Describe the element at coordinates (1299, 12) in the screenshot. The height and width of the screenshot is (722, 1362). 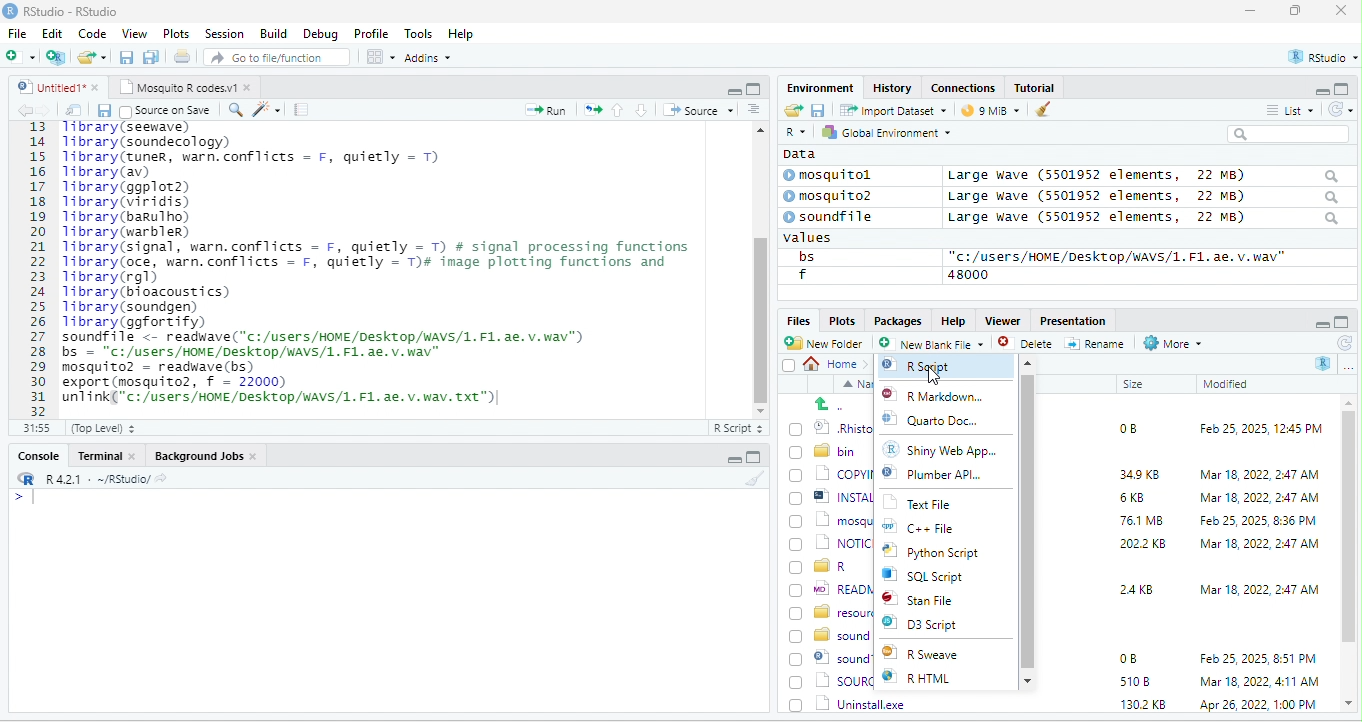
I see `maximize` at that location.